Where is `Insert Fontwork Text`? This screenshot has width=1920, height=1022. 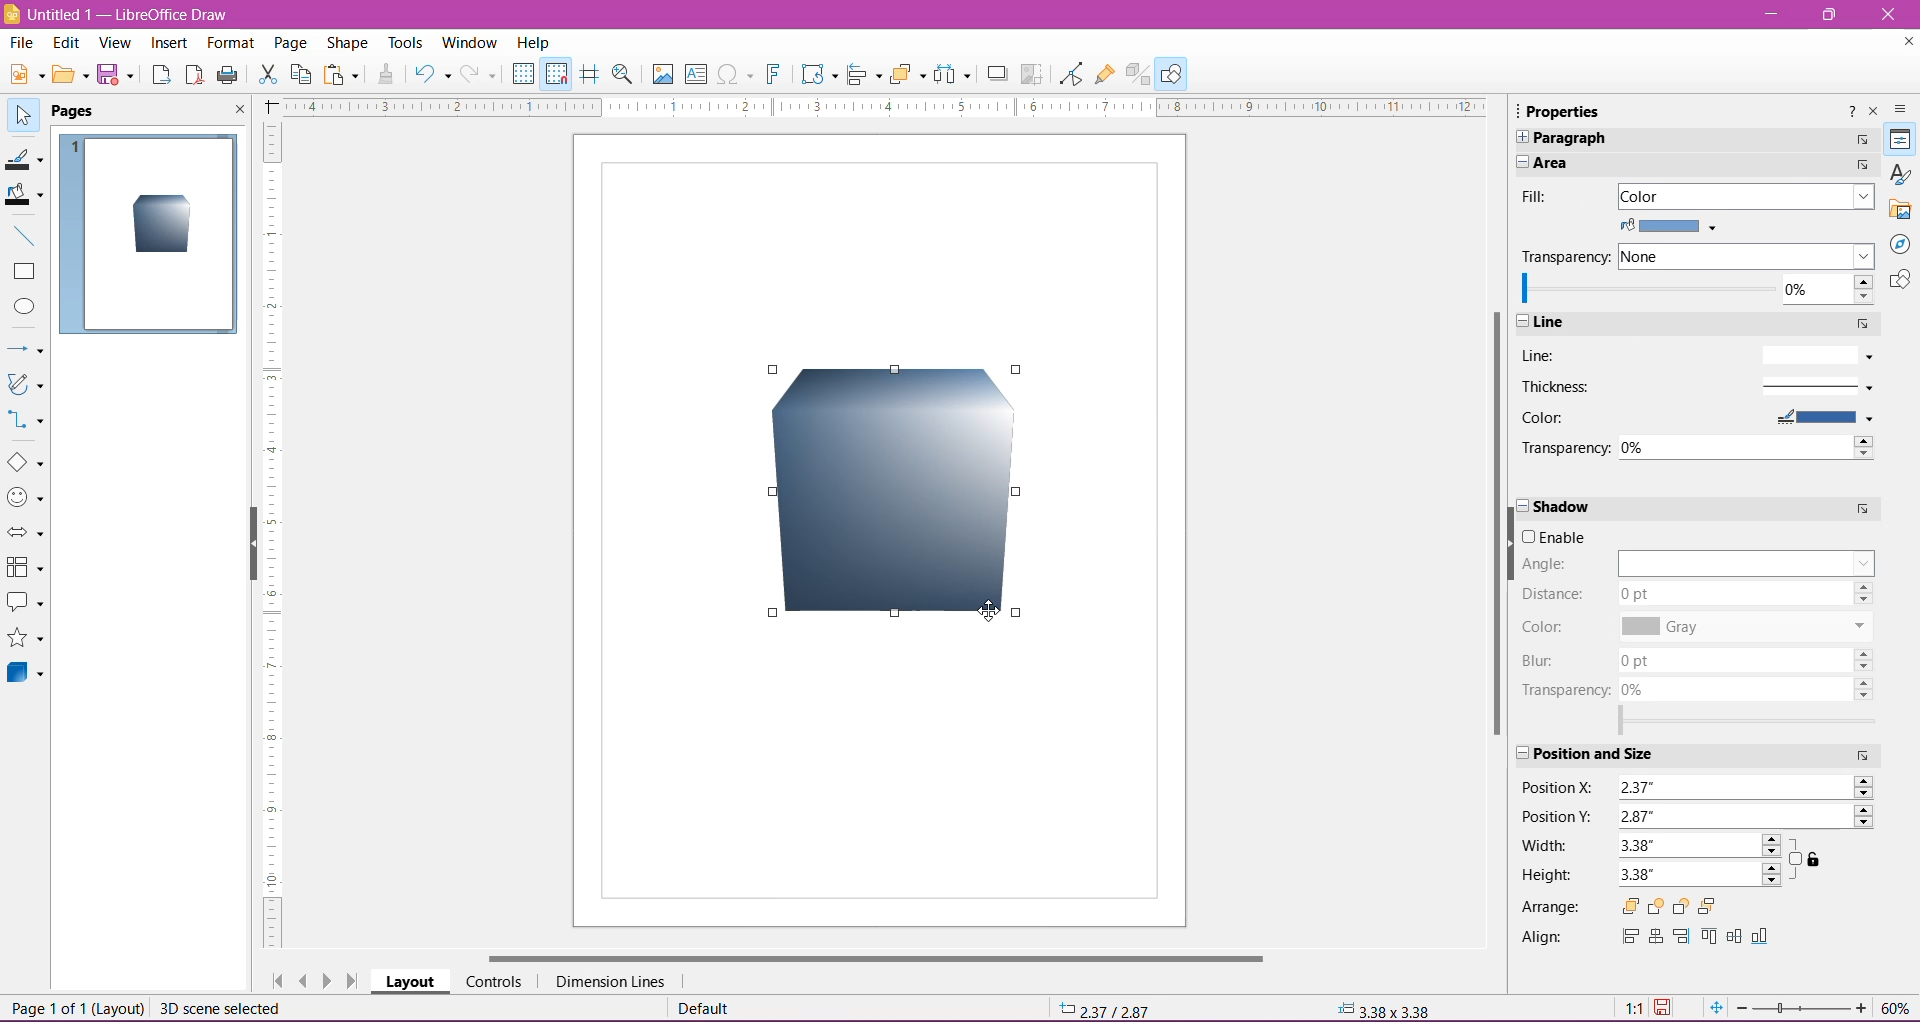
Insert Fontwork Text is located at coordinates (775, 74).